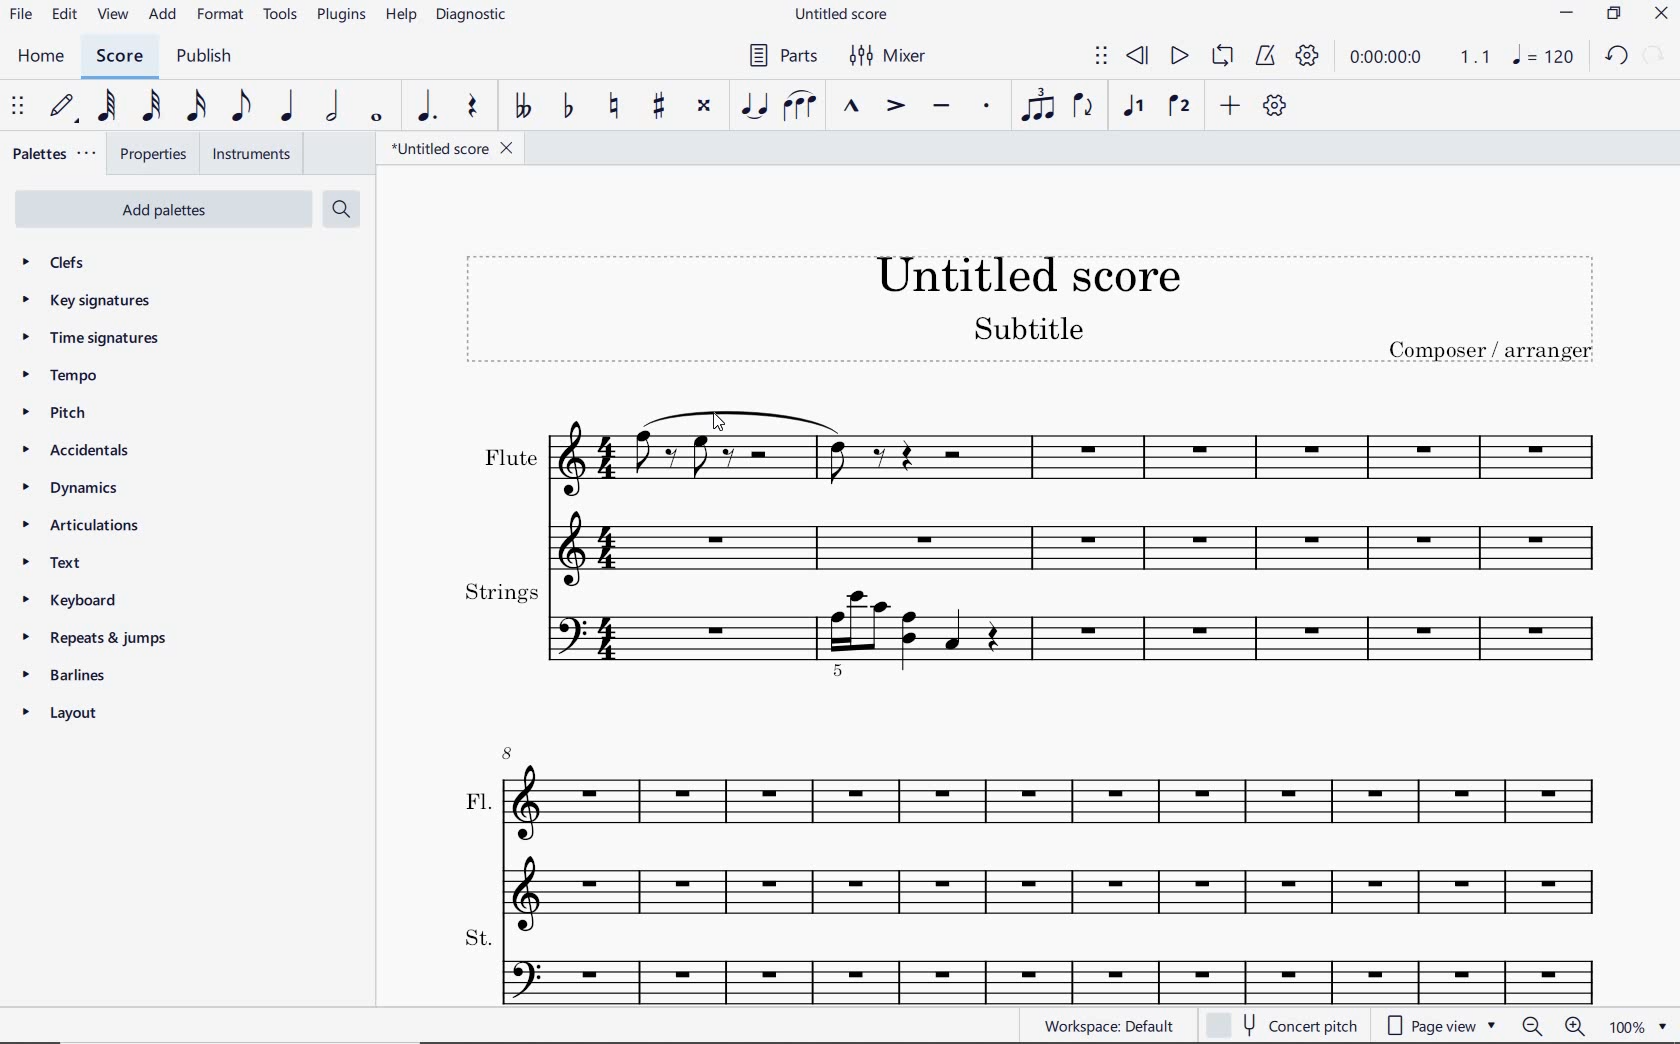  What do you see at coordinates (1029, 312) in the screenshot?
I see `title` at bounding box center [1029, 312].